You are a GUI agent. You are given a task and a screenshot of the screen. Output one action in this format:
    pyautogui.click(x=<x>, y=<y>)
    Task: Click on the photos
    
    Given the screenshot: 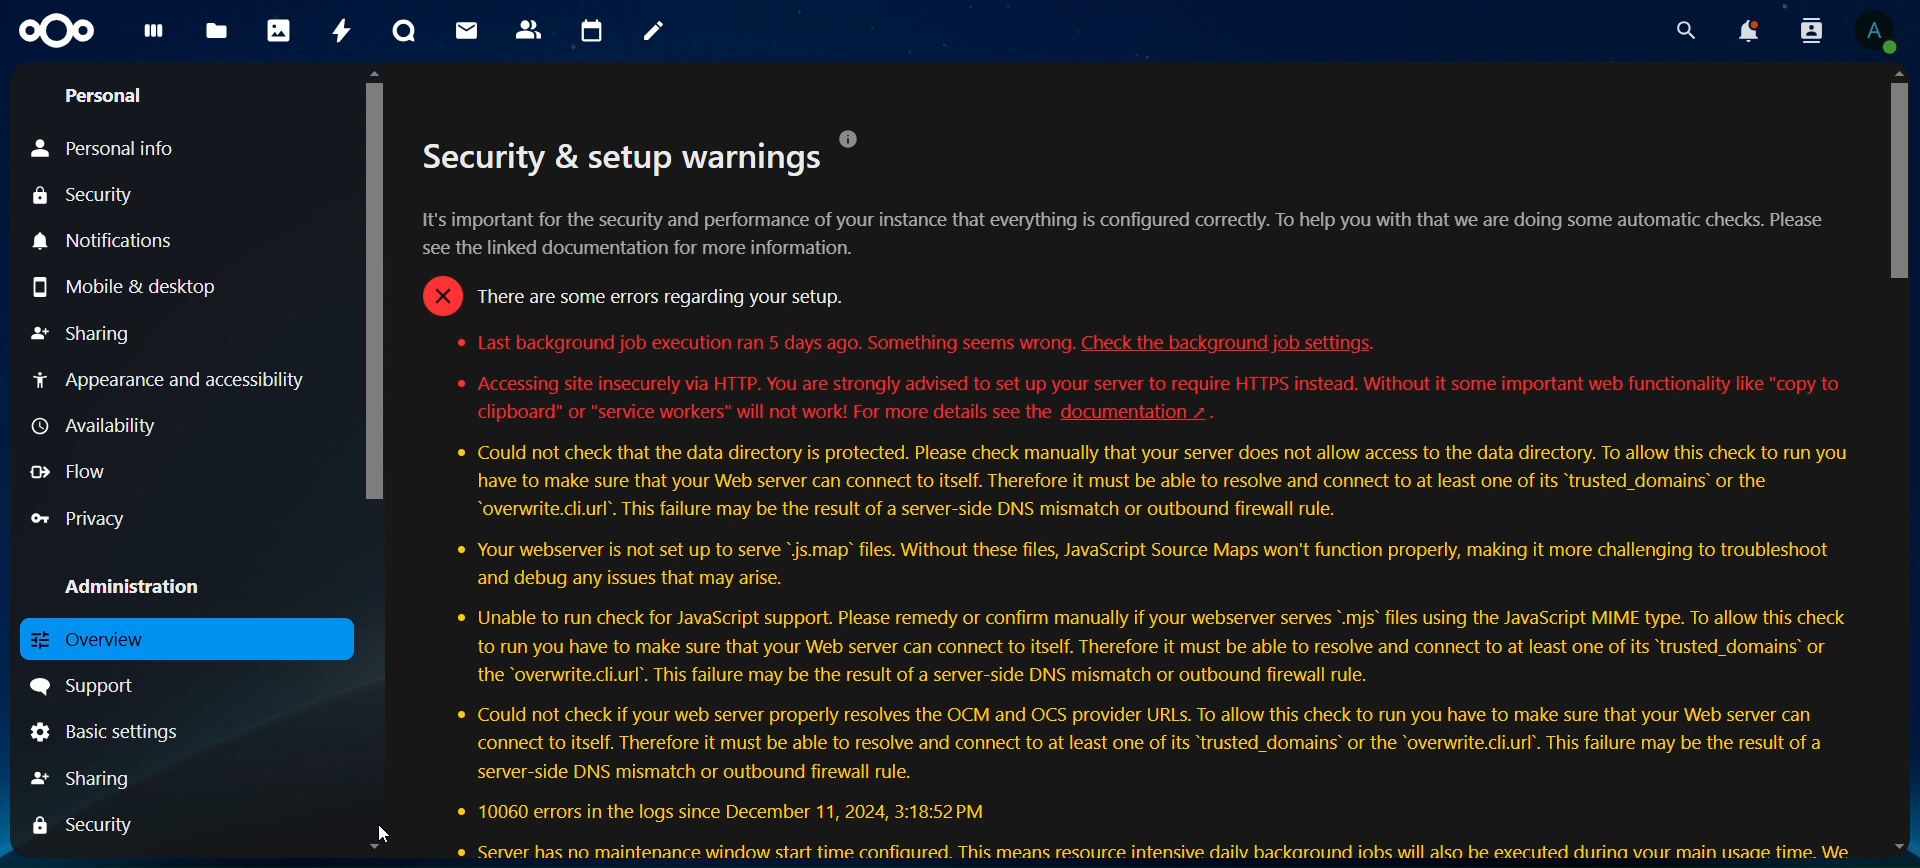 What is the action you would take?
    pyautogui.click(x=278, y=30)
    